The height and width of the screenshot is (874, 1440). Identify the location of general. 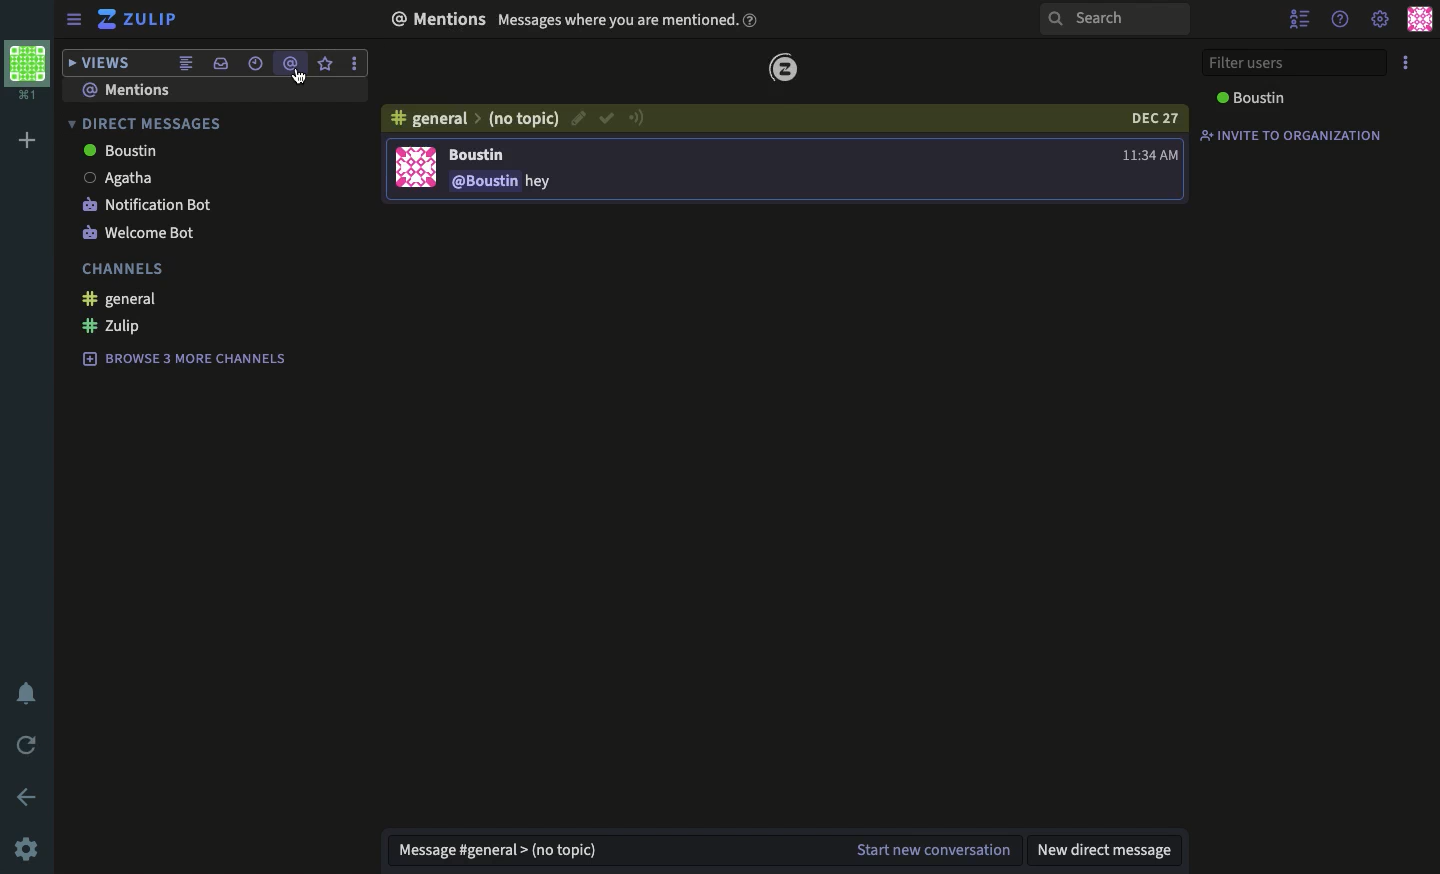
(124, 300).